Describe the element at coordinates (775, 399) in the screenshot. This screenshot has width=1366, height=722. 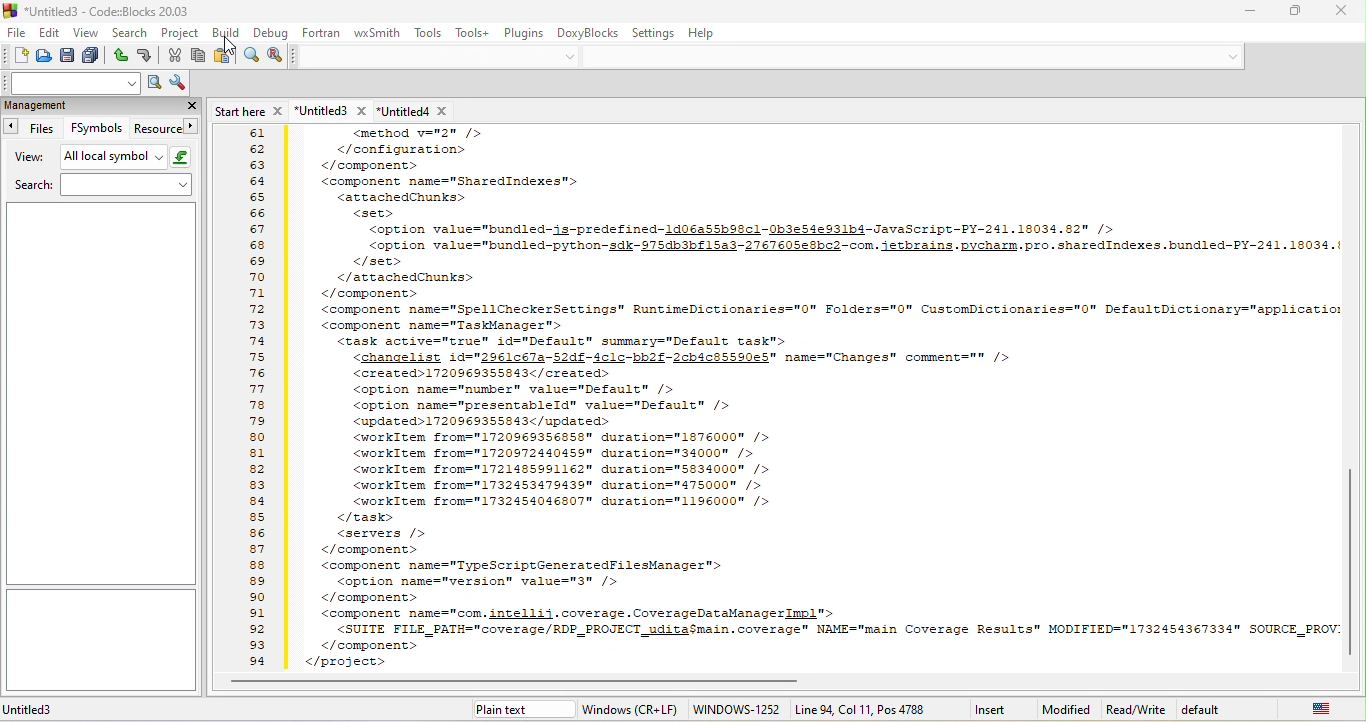
I see `a1 TEEthoR v3 Jr
a </configuration>
es </component>
ae <component name="SharedIndexes>
es <attachedChunks>
ce <set>
er <option value="bundled-is-predefined-1d06a55b9scl-Ob3e5ees3lbe-JavaScript-FY-241.18034.82" />
El <option value="bundled-python-sdk-S75db3brl5a3-2767605e8bc2-com. iethrains .pycharm. pro. sharedIndexes. bundled-PY-241. 18034.
es </set>
70 </attachedChunis>
7 </component>
72 <component name="SpellCheckerSectings” RuntimeDictionaries="0" Folders="0" CustomDictionaries="0" DefaultDictionary="applicatic
73 <component name="TaskManager™>
74 <task active=rtrue" id="Default” summary="Default task"
7s <changelist id="2961cE7a-52df-fclc-bb2f-2cb4cES590e5" name="Changes” Comment="" />
76 <created>1720969355843</ creates
77 <option name="number” value="Default” />
78 <option name="presentableld” value="Default™ />
78 <updated>1720969355843</updated>
20 <workItem from=v1720969356858" duration="18760007 />
81 <workItem from="1720972440458" duration="340007 />
82 <workItem from=v1721485991162" duration="58340007 />
3 <workItem from=v1732453479439" duration="4750007 />
=e <workItem from="1732454046807" duration="11960007 />
85 </vasi>)
=e <servers />
87 </component>
es <component name="TypeScriptGeneratedFilesianager™>
es <option name=vversion” value="3" />
50 </component>
51 <component name="com.intellis.coverage.CoverageDataManagerImnl™>
52 <SUITE FILz_PATH="coverage/RDE_PROJECT uditaSmain.coverage” NAME="main Coverage Results” MODIFIED="1732454367334" SOURCE_BROV
3 </component>
94 </project>` at that location.